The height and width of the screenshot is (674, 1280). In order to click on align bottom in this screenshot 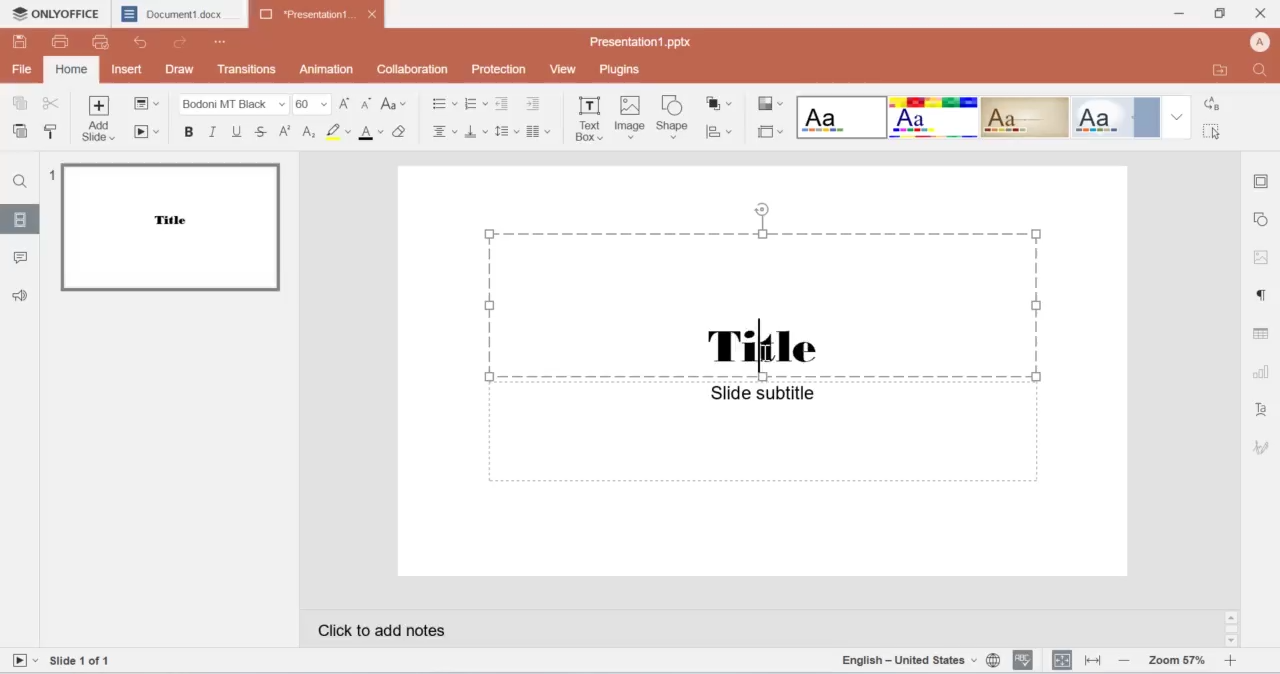, I will do `click(475, 132)`.